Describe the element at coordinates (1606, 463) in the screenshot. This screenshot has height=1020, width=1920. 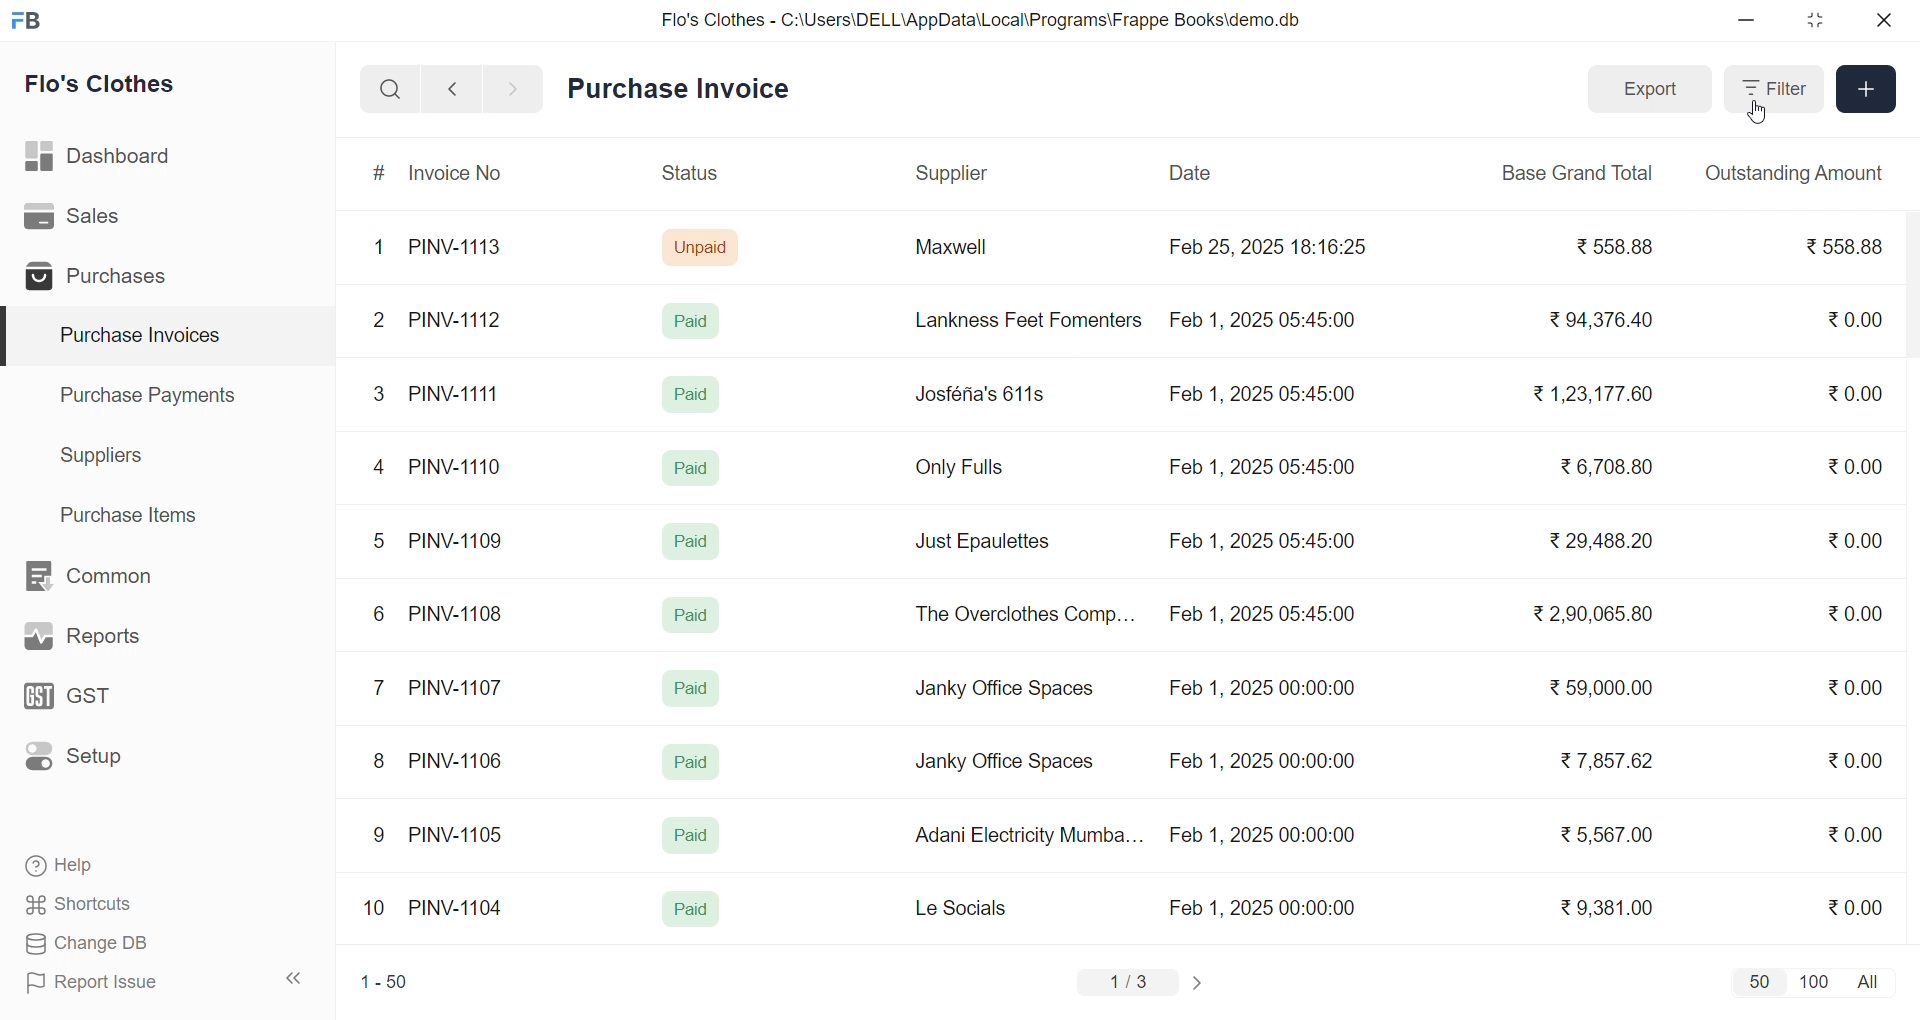
I see `₹6,708.80` at that location.